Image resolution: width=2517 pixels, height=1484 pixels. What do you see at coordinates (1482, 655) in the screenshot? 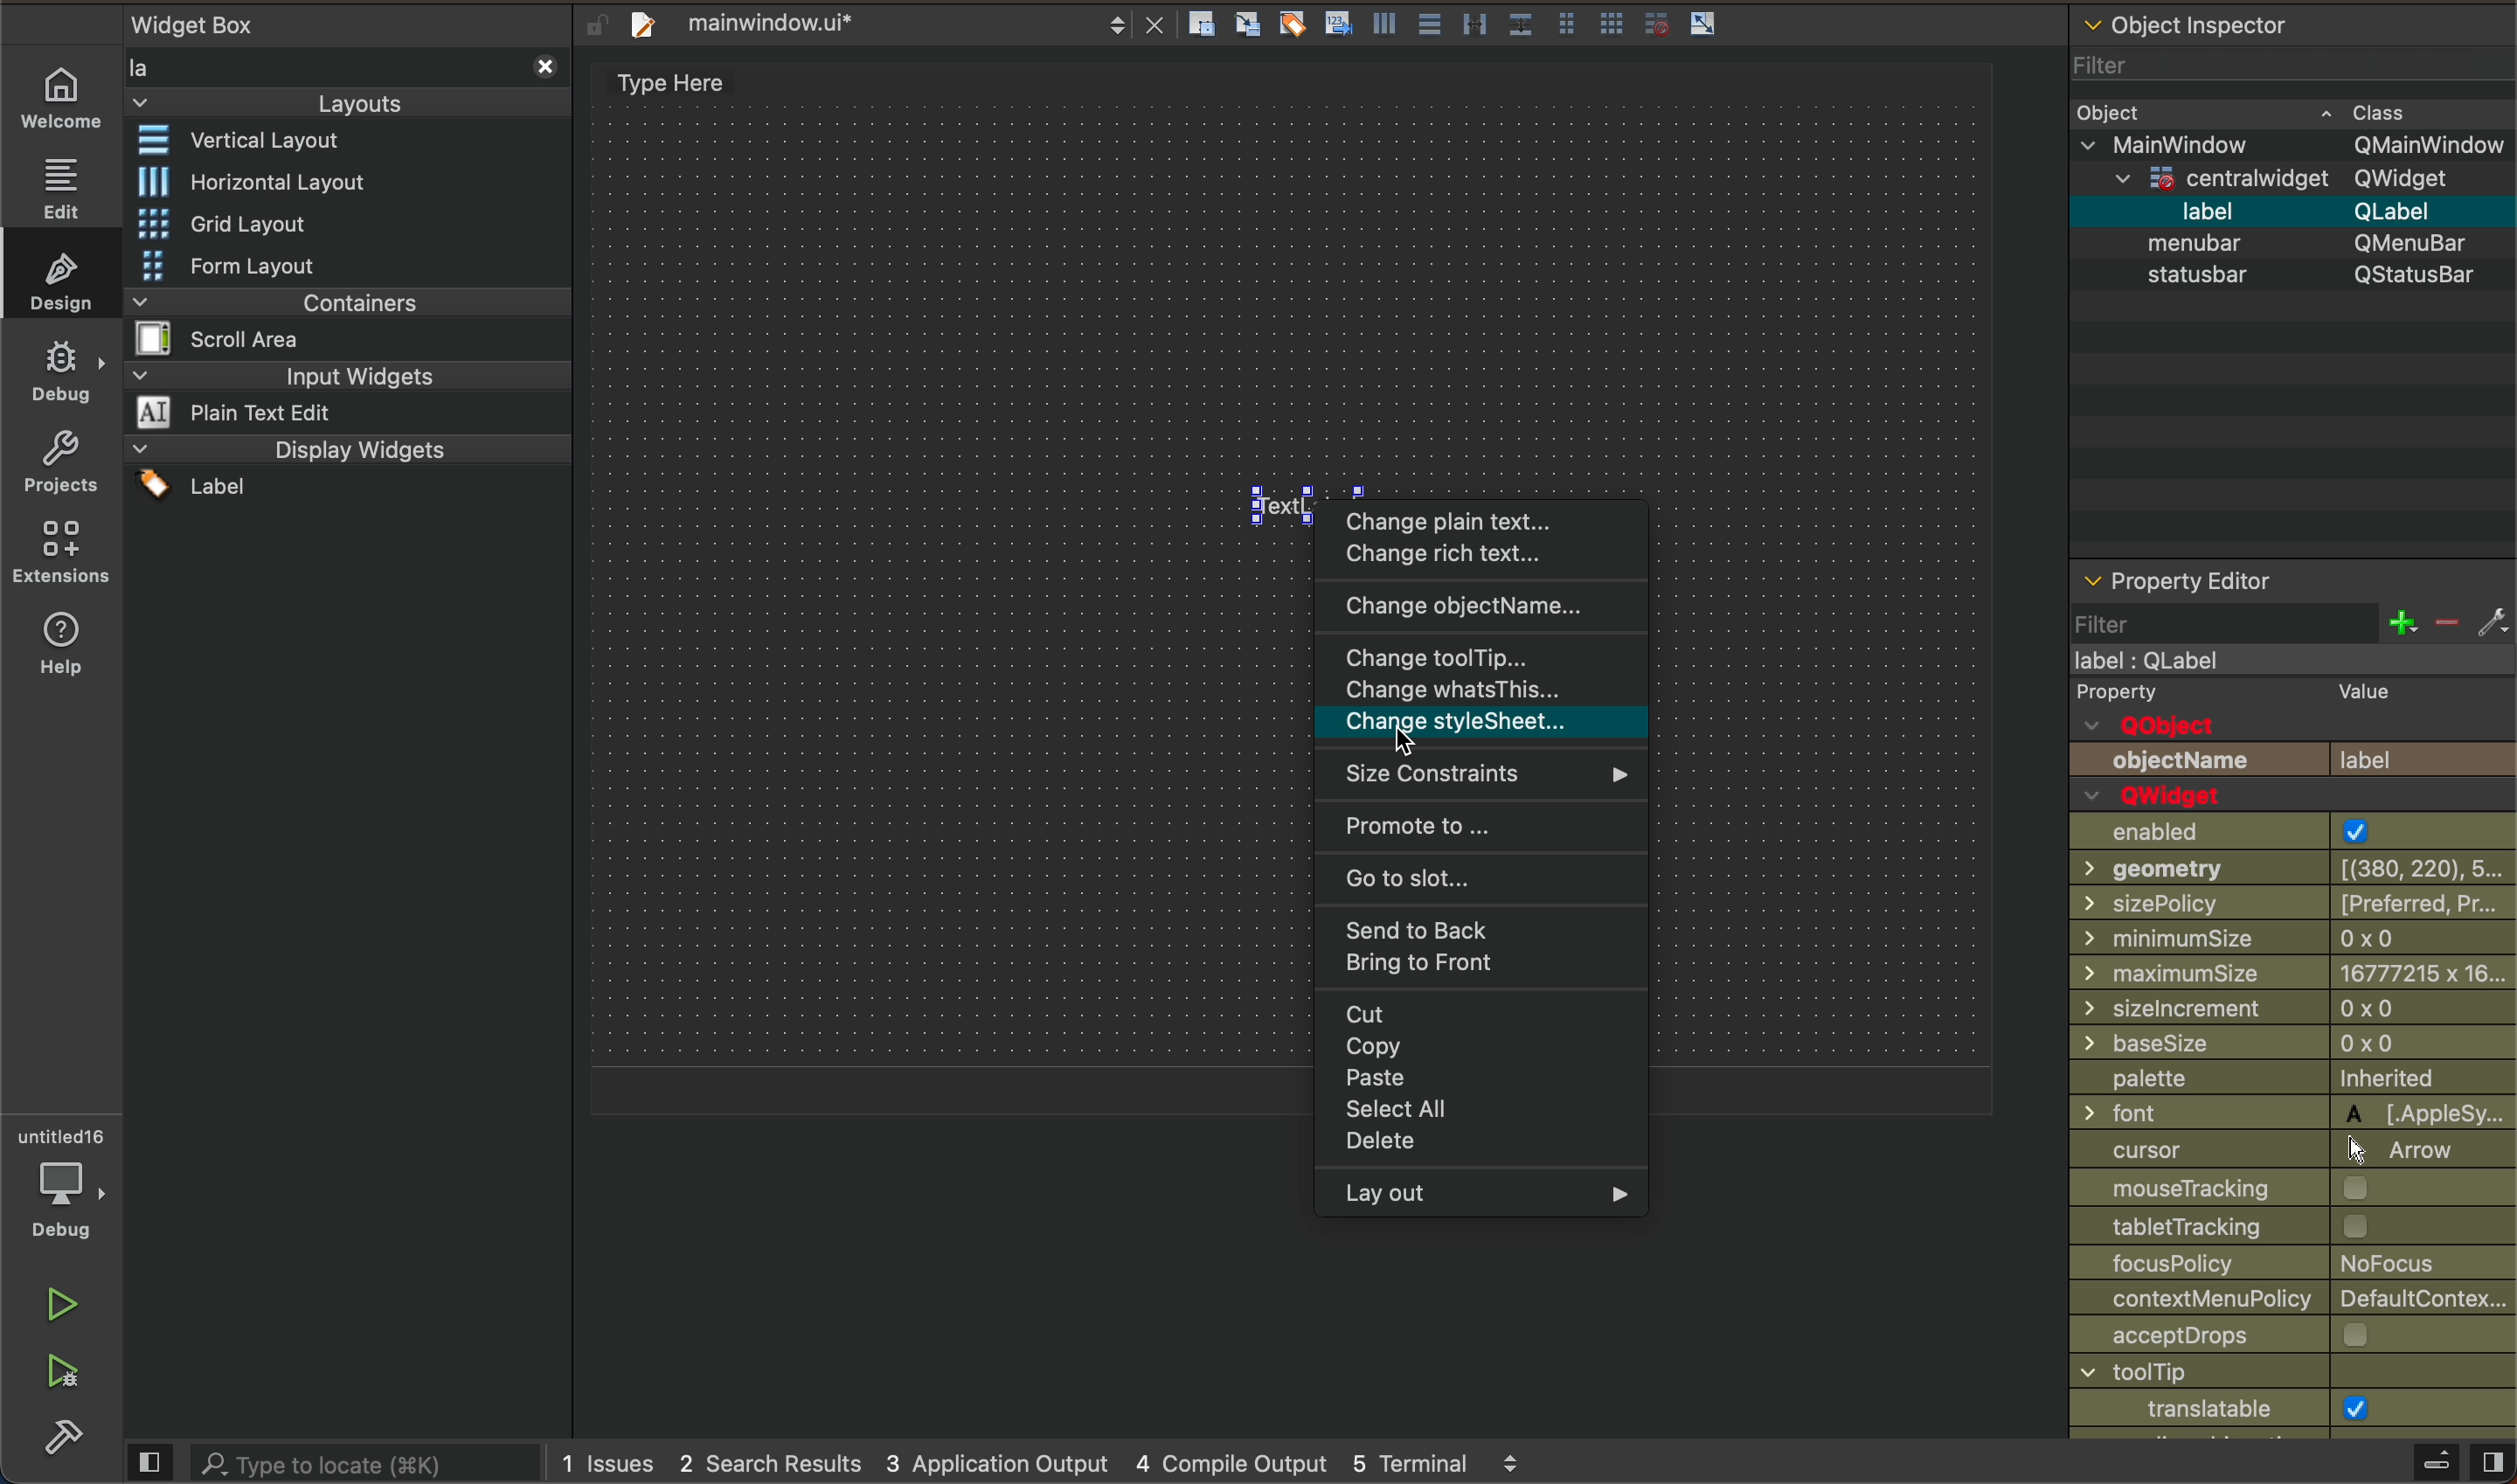
I see `tool tip` at bounding box center [1482, 655].